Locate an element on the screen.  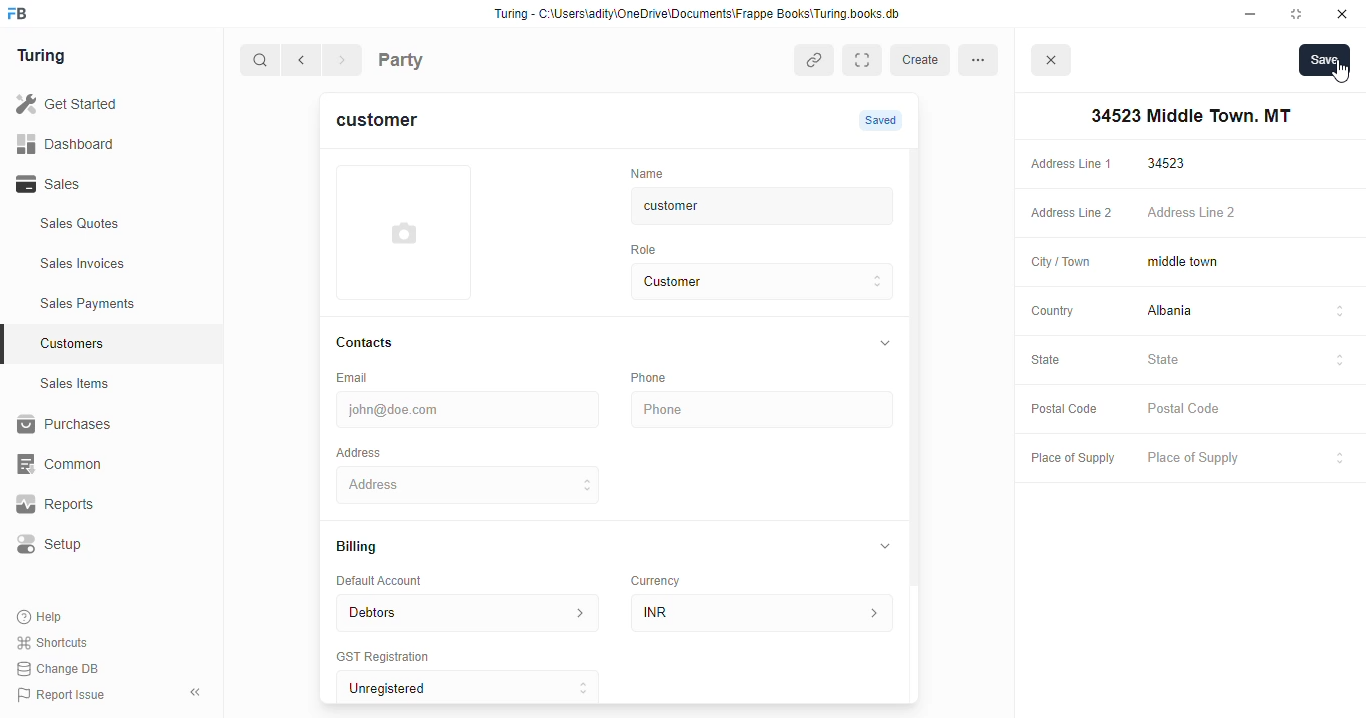
customer is located at coordinates (746, 206).